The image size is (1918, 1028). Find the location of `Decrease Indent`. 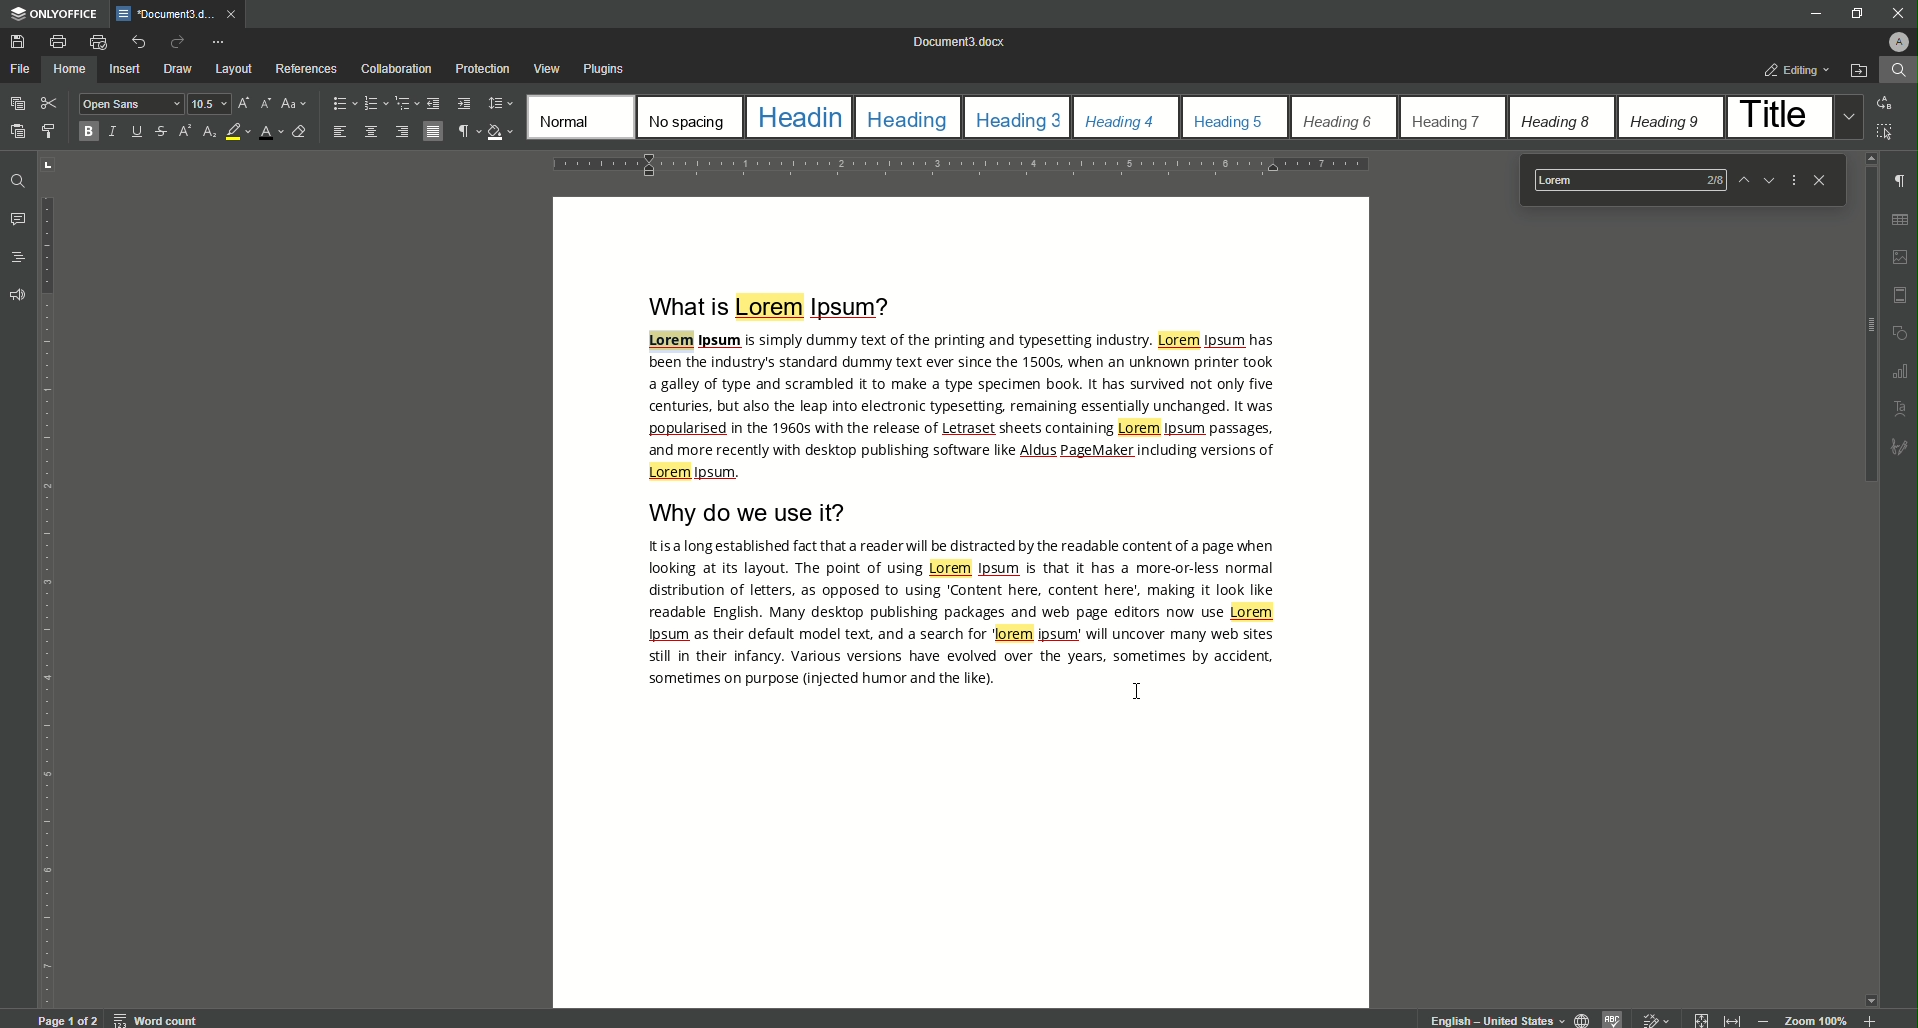

Decrease Indent is located at coordinates (435, 103).